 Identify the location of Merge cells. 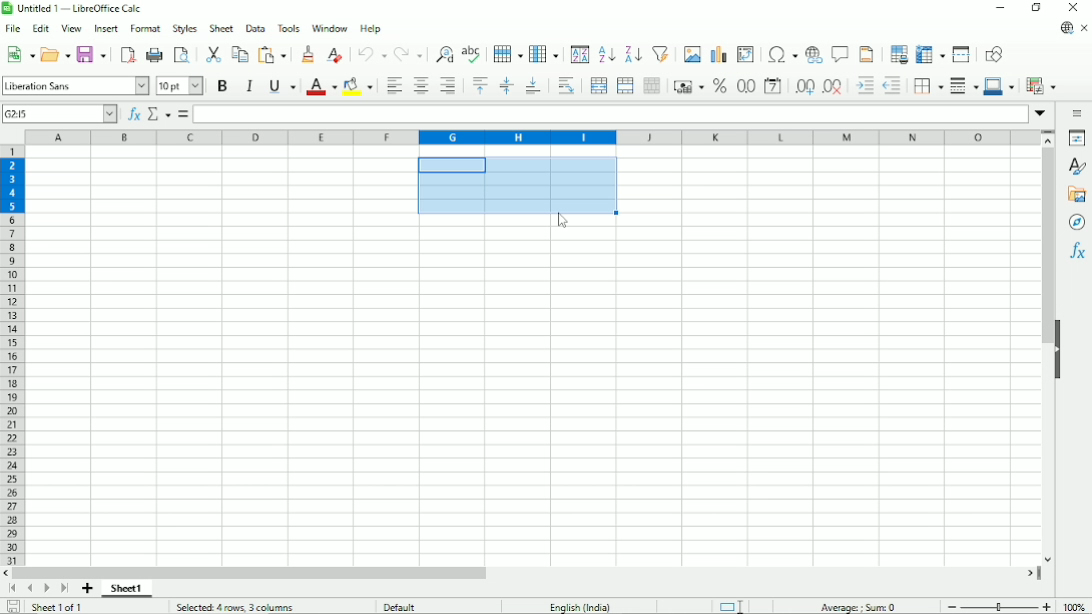
(625, 85).